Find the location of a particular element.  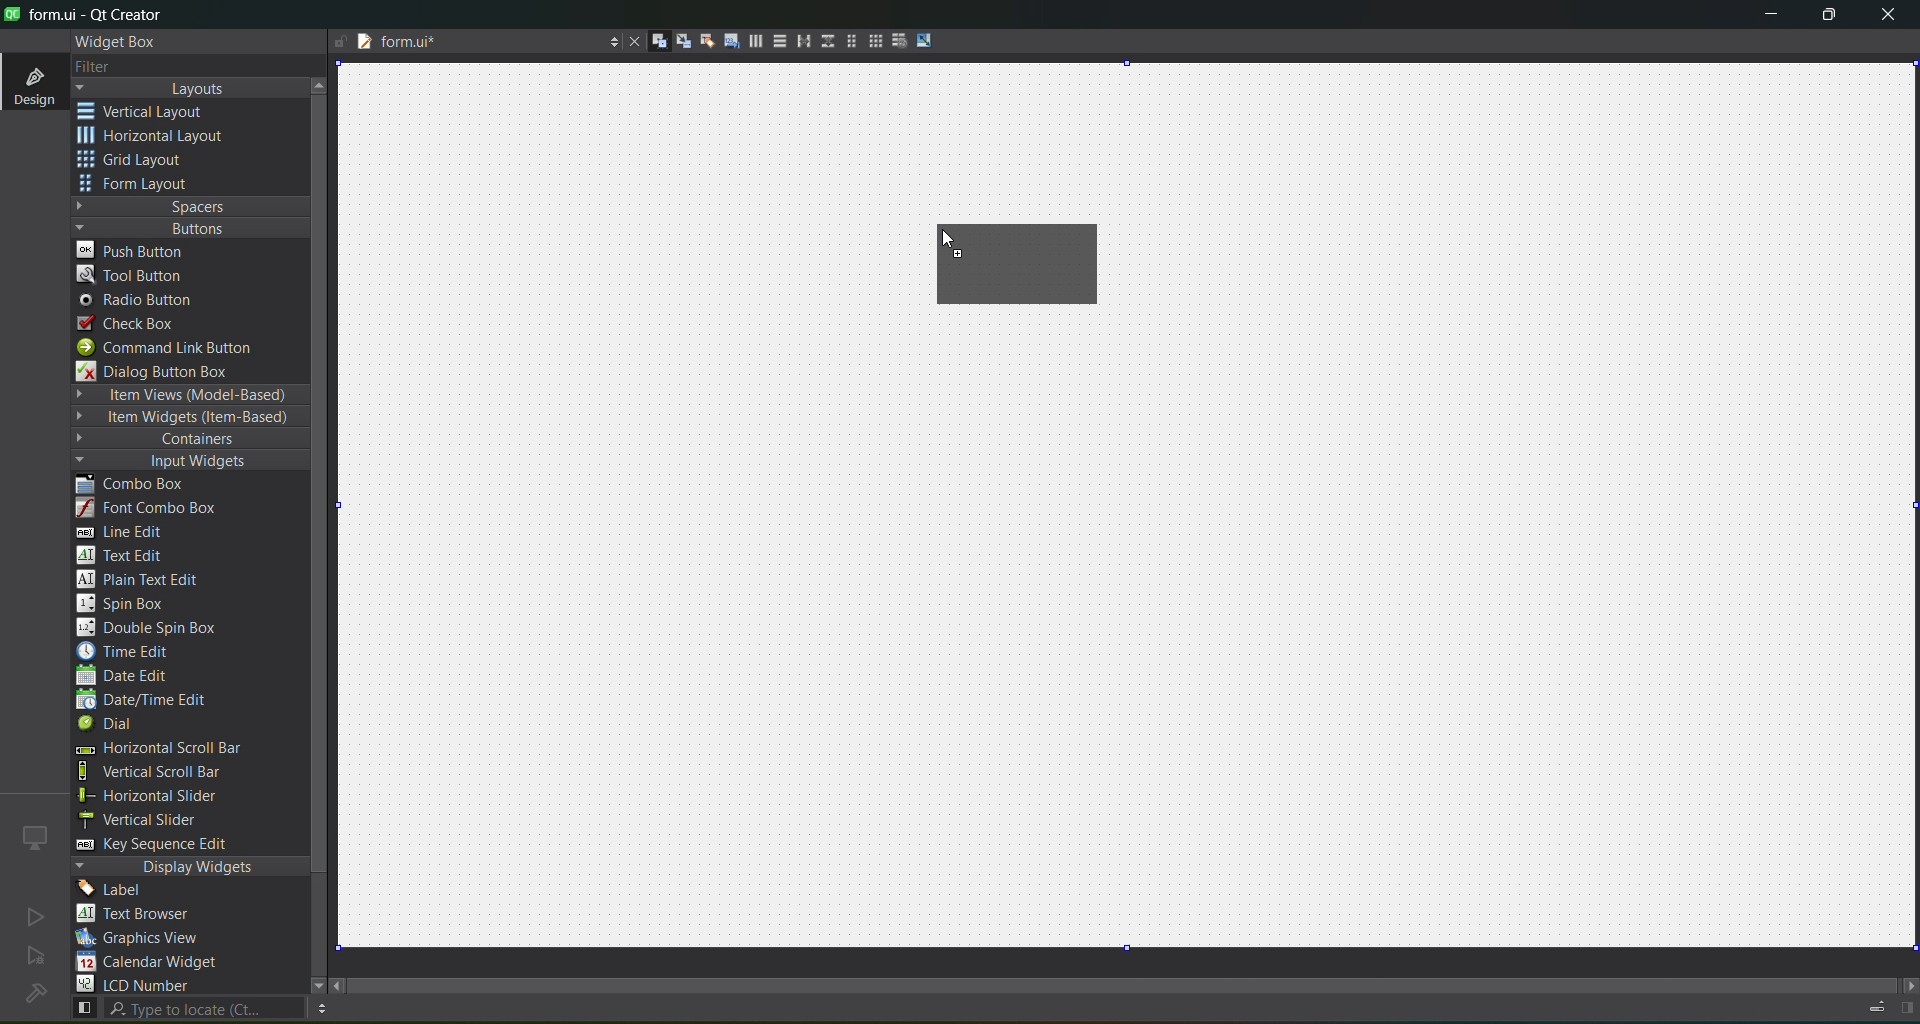

item widgets is located at coordinates (186, 418).